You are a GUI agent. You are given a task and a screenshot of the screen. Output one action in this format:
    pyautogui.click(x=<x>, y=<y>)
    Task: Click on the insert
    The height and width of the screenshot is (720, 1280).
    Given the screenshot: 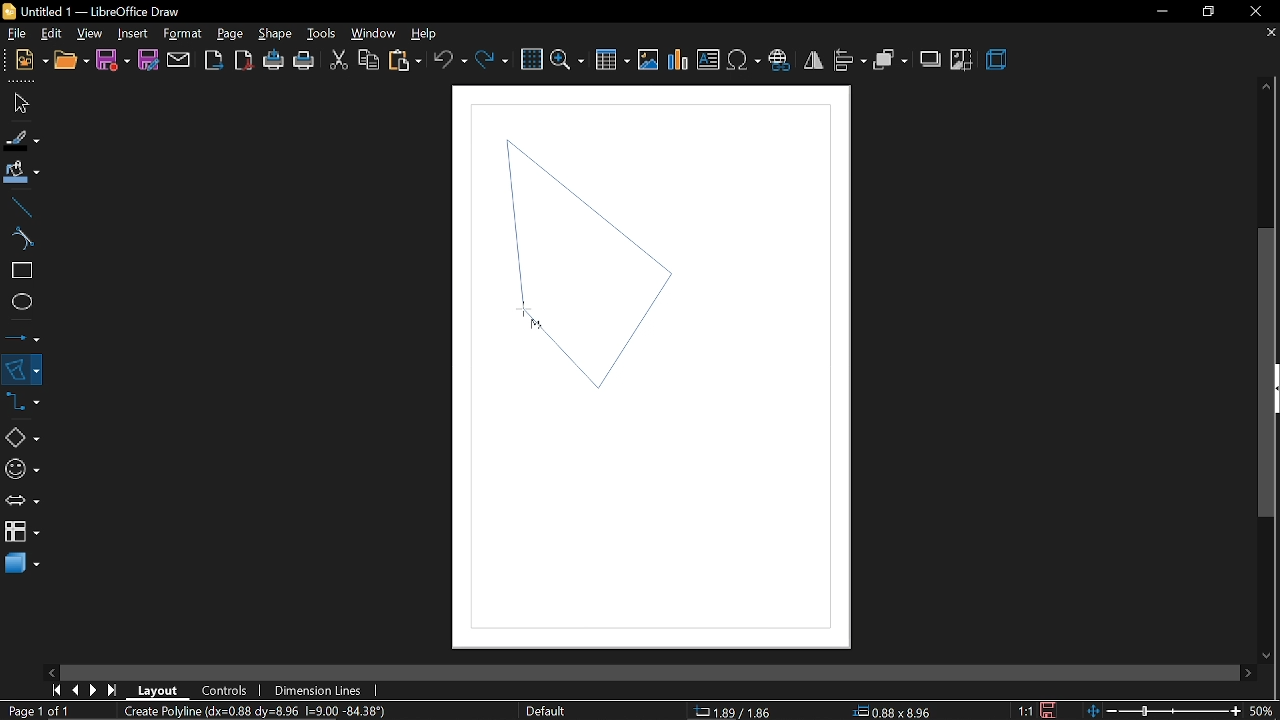 What is the action you would take?
    pyautogui.click(x=132, y=33)
    